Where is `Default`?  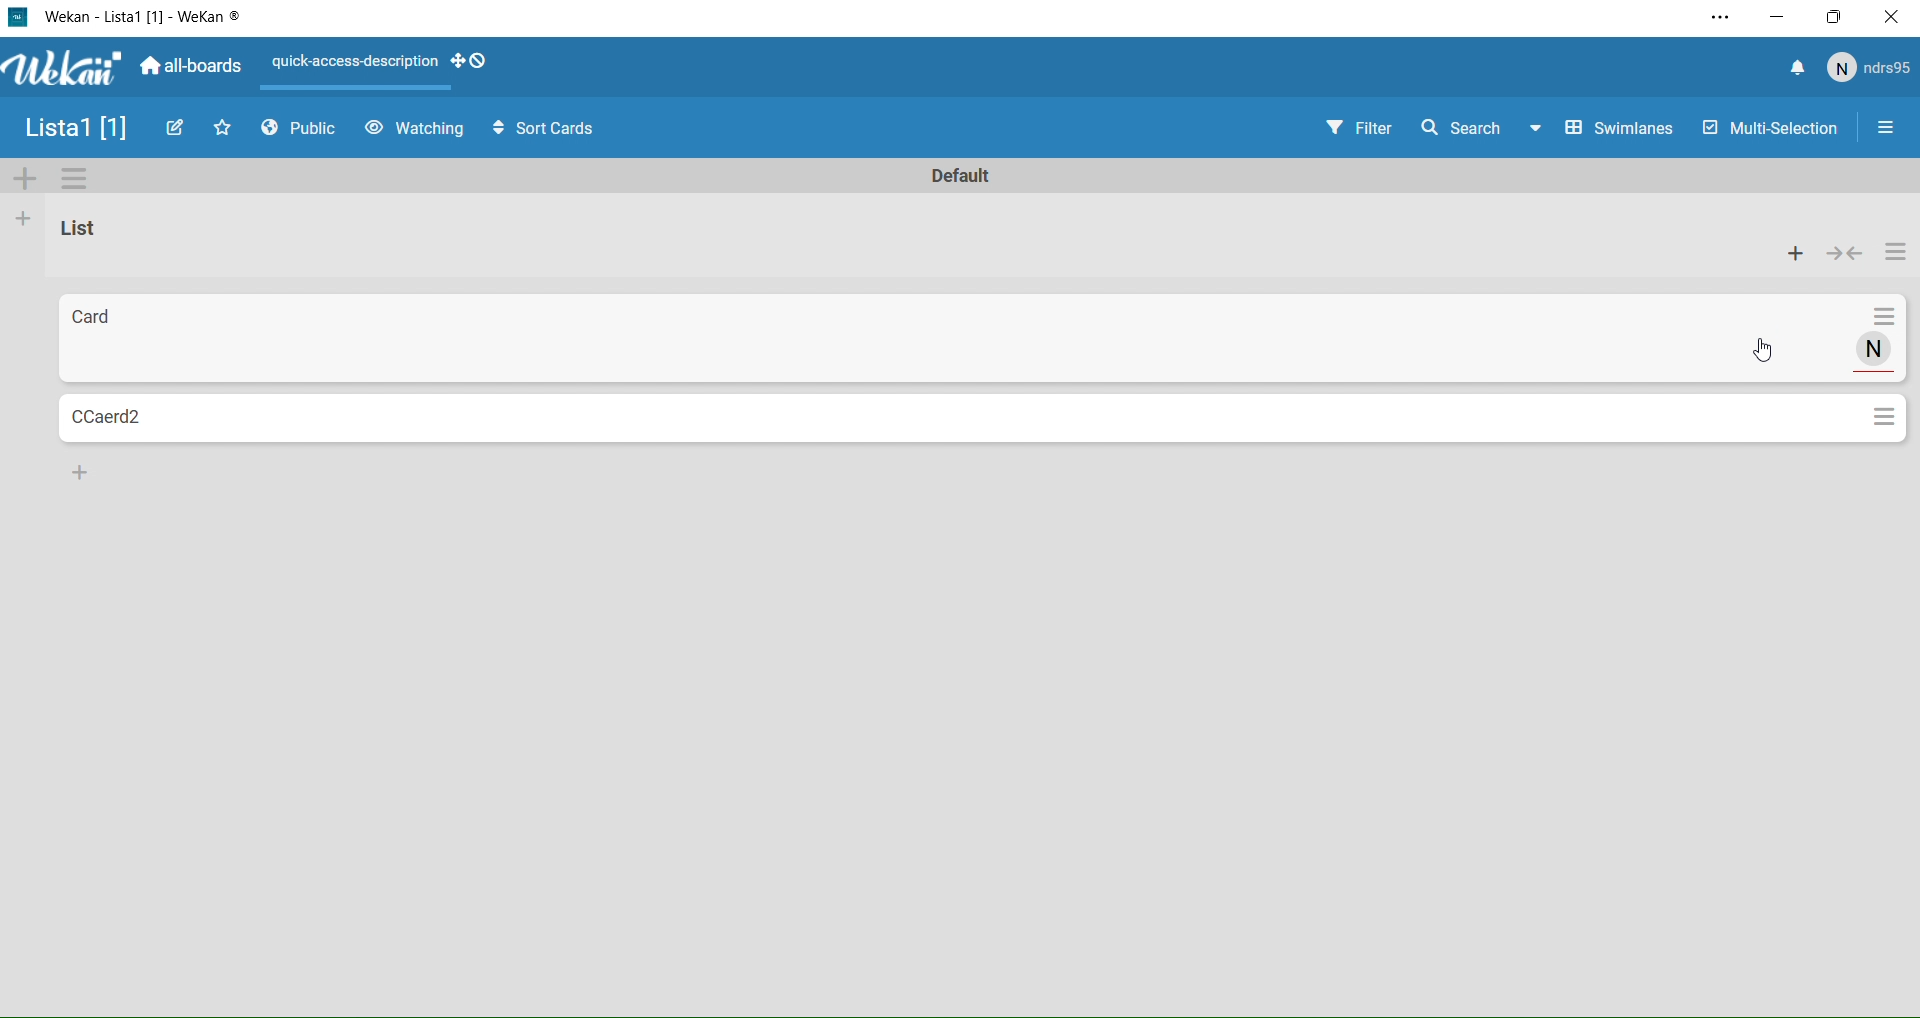 Default is located at coordinates (970, 179).